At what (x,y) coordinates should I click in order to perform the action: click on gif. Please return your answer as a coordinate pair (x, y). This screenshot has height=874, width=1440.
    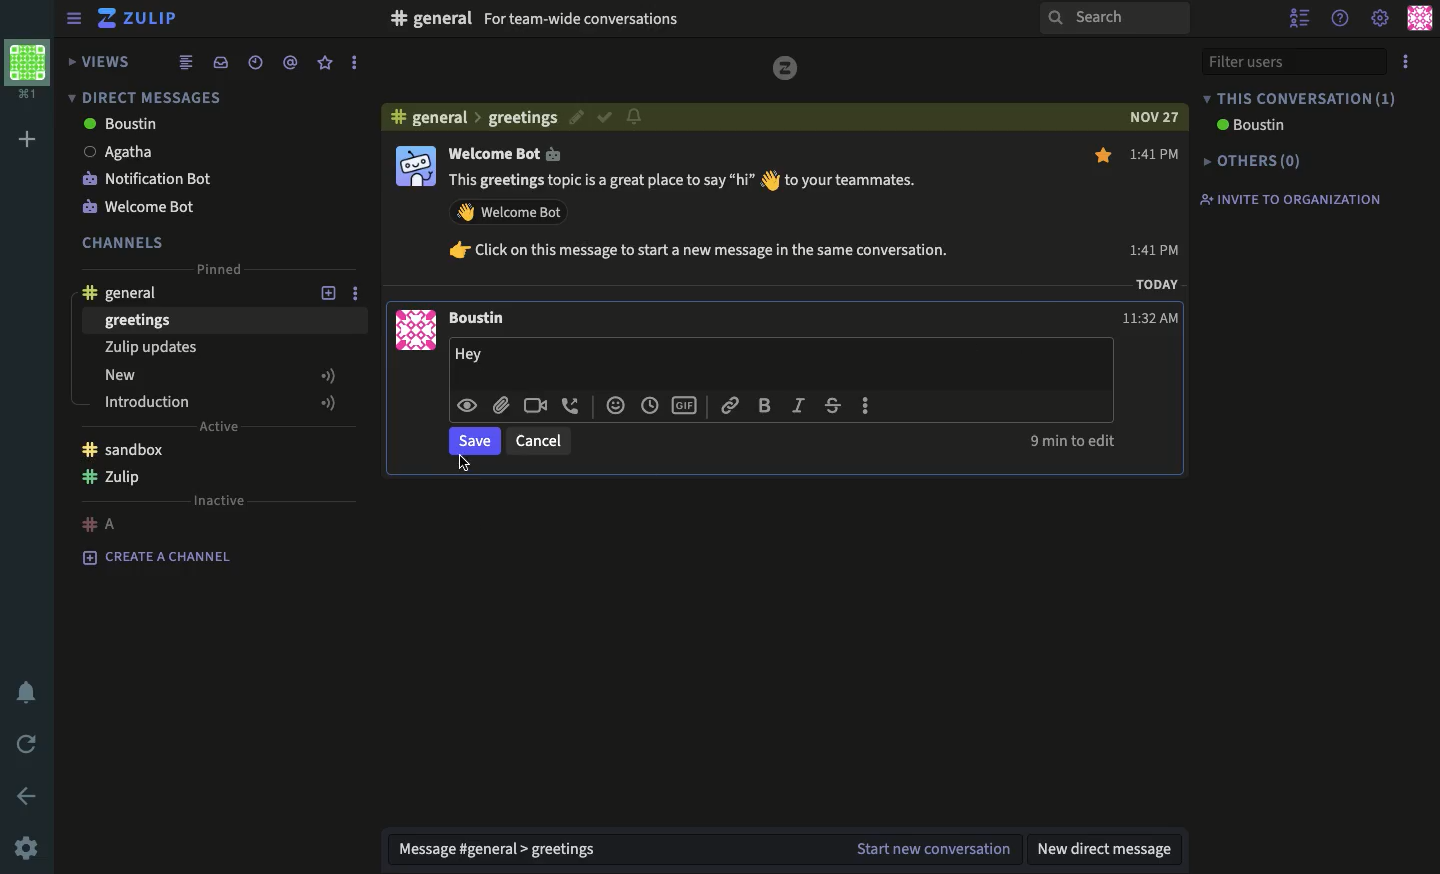
    Looking at the image, I should click on (688, 404).